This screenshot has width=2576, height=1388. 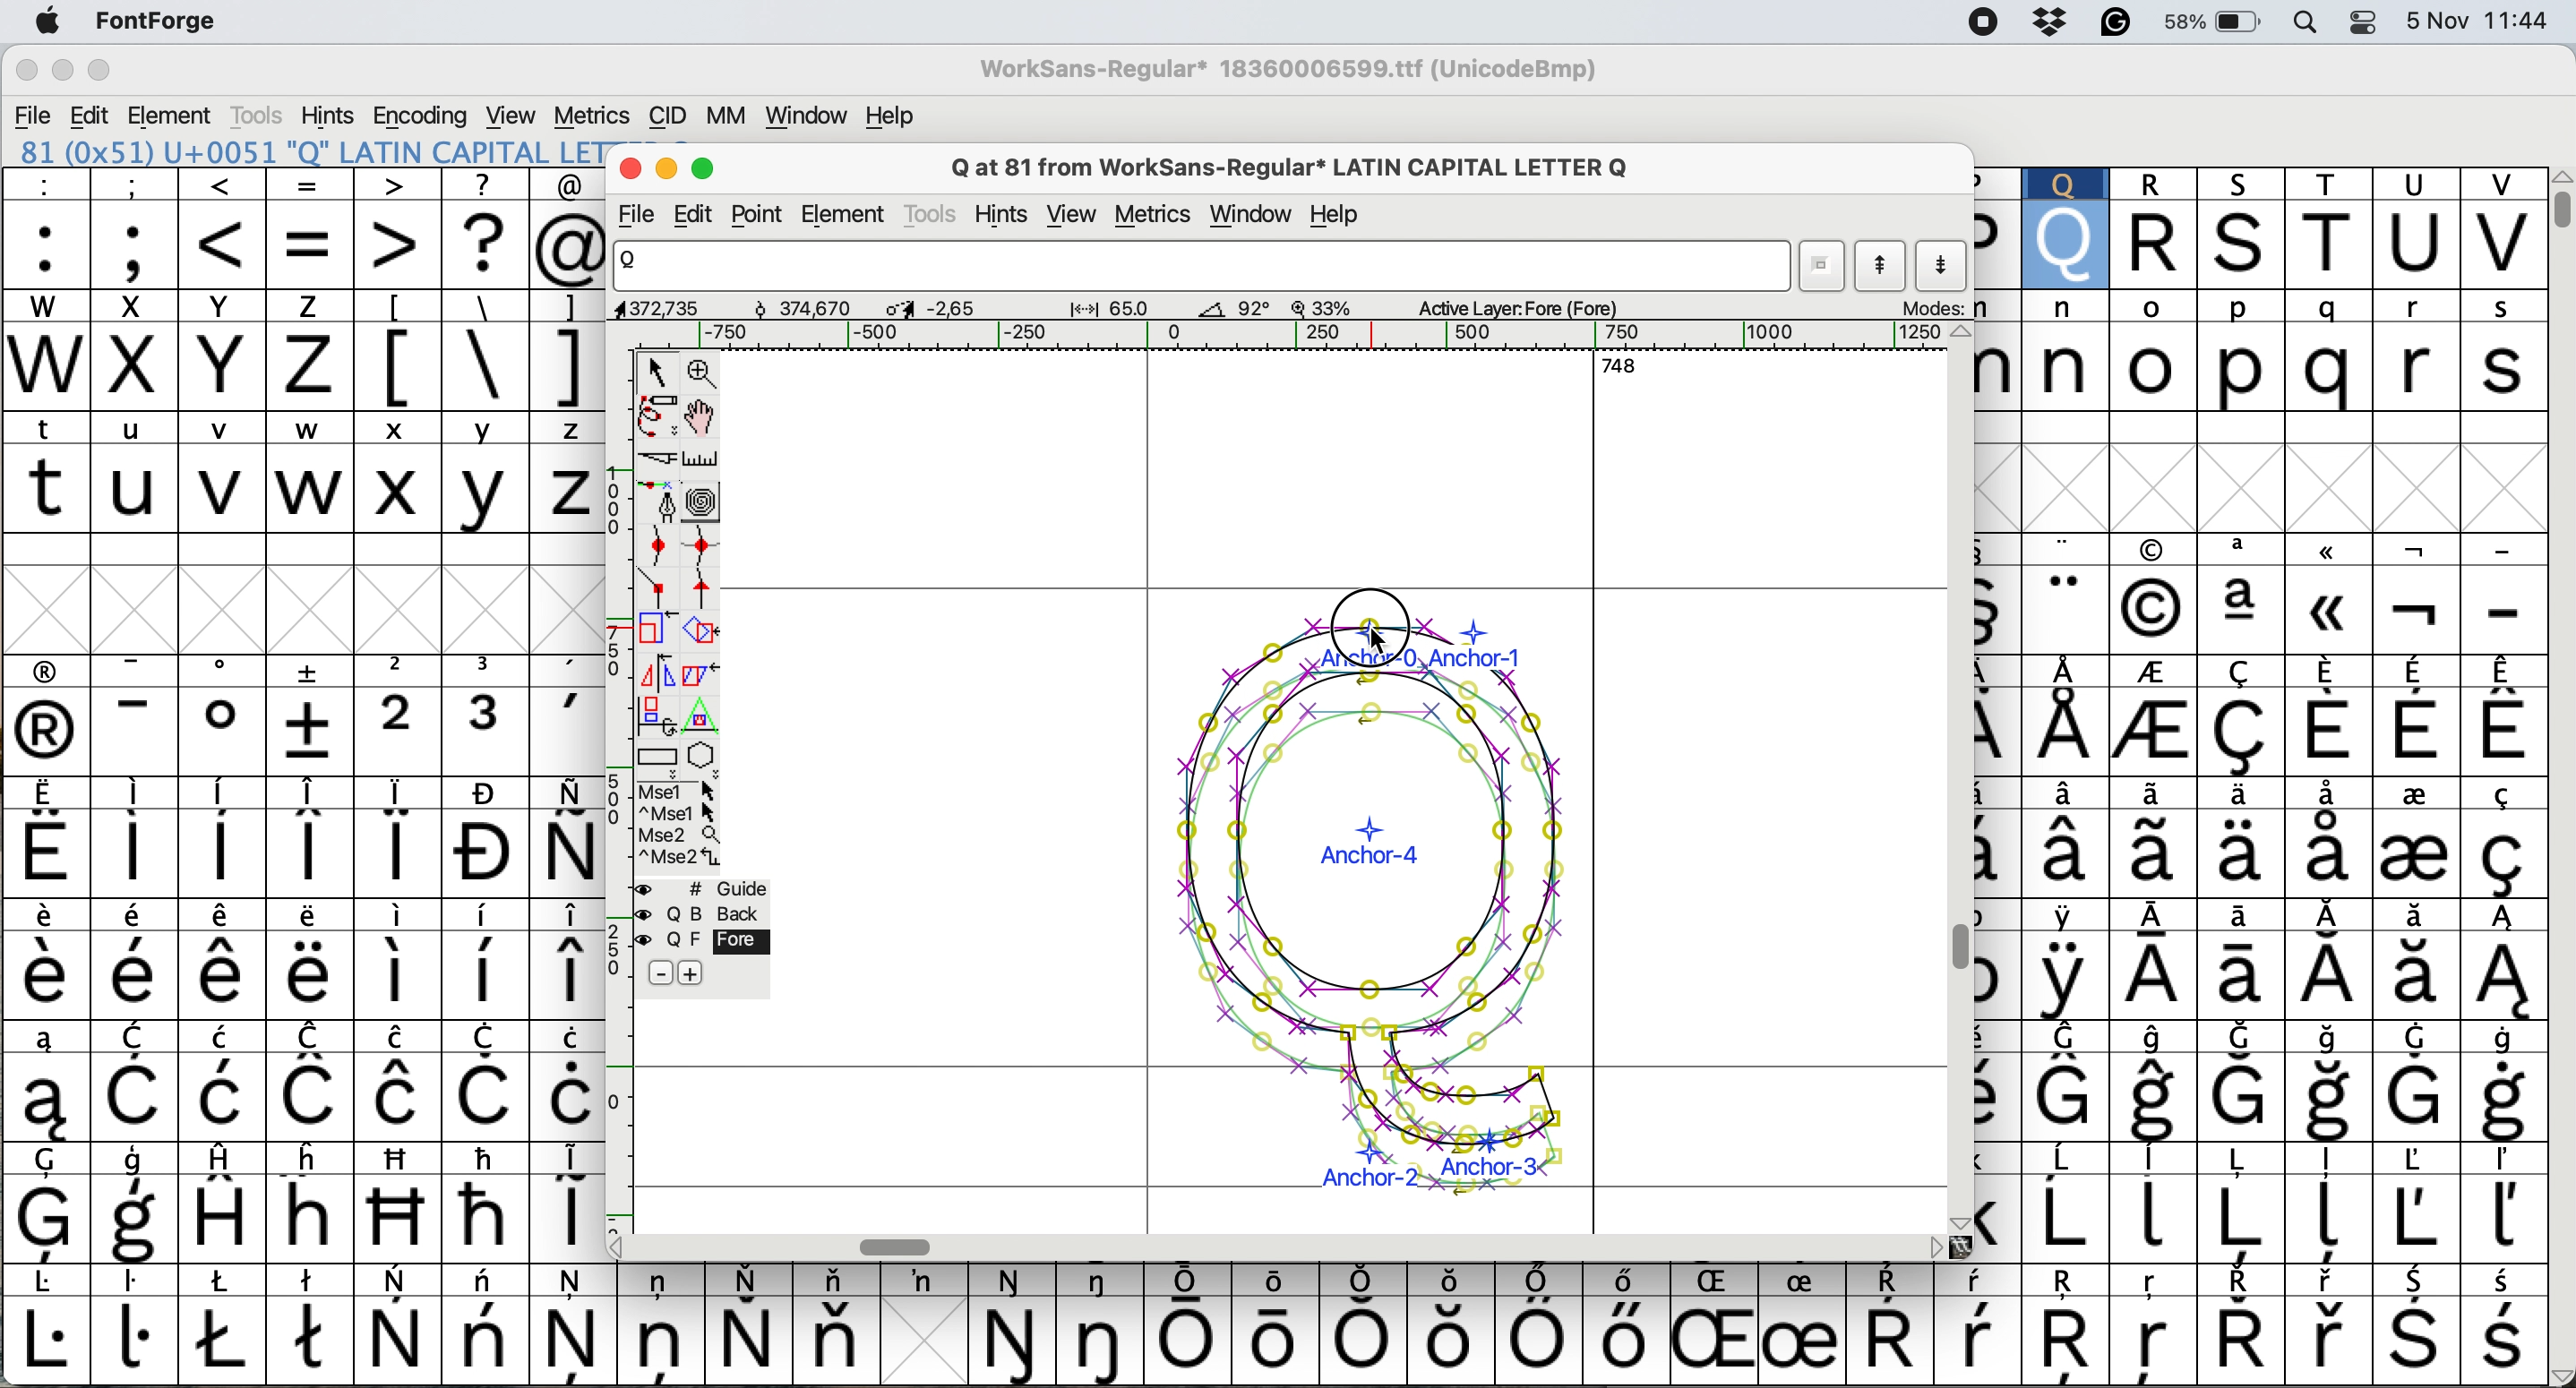 I want to click on change whether spiro is active or not, so click(x=706, y=505).